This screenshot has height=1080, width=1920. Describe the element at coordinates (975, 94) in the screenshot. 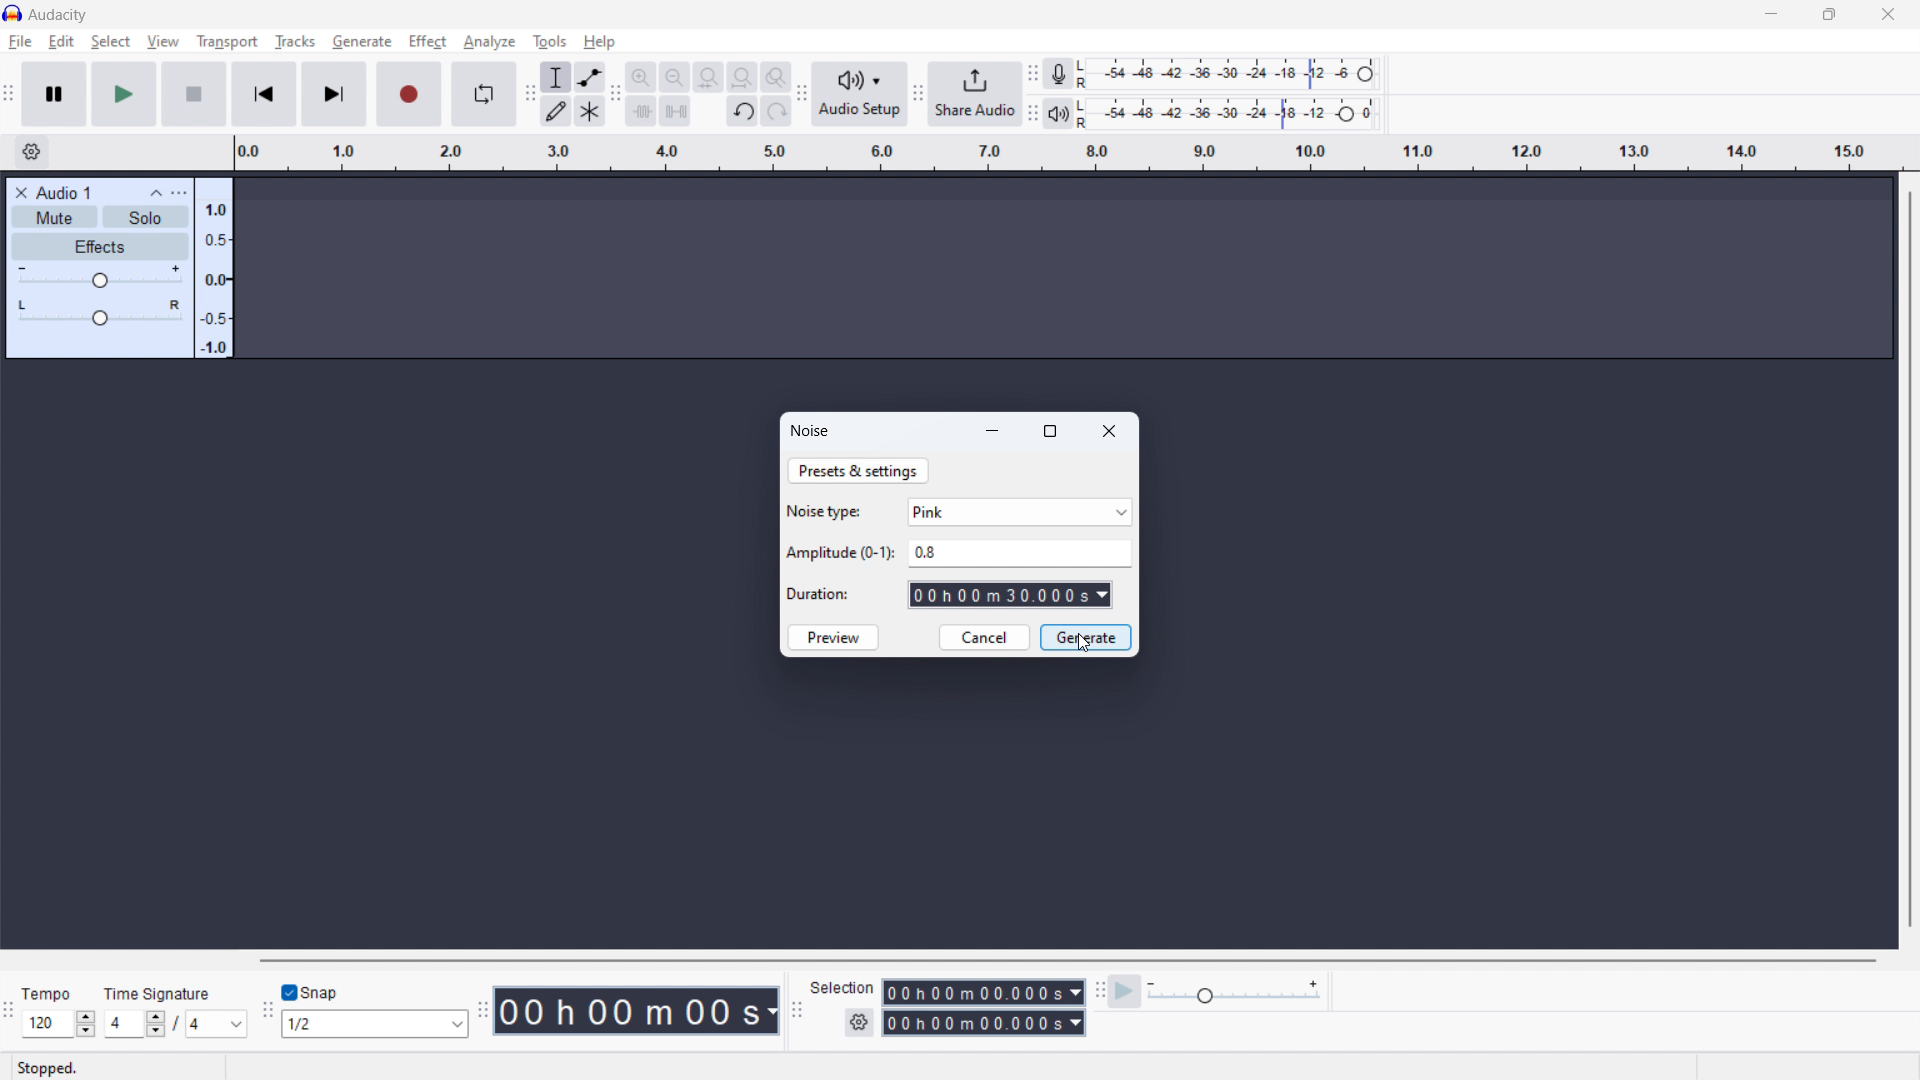

I see `share audio` at that location.